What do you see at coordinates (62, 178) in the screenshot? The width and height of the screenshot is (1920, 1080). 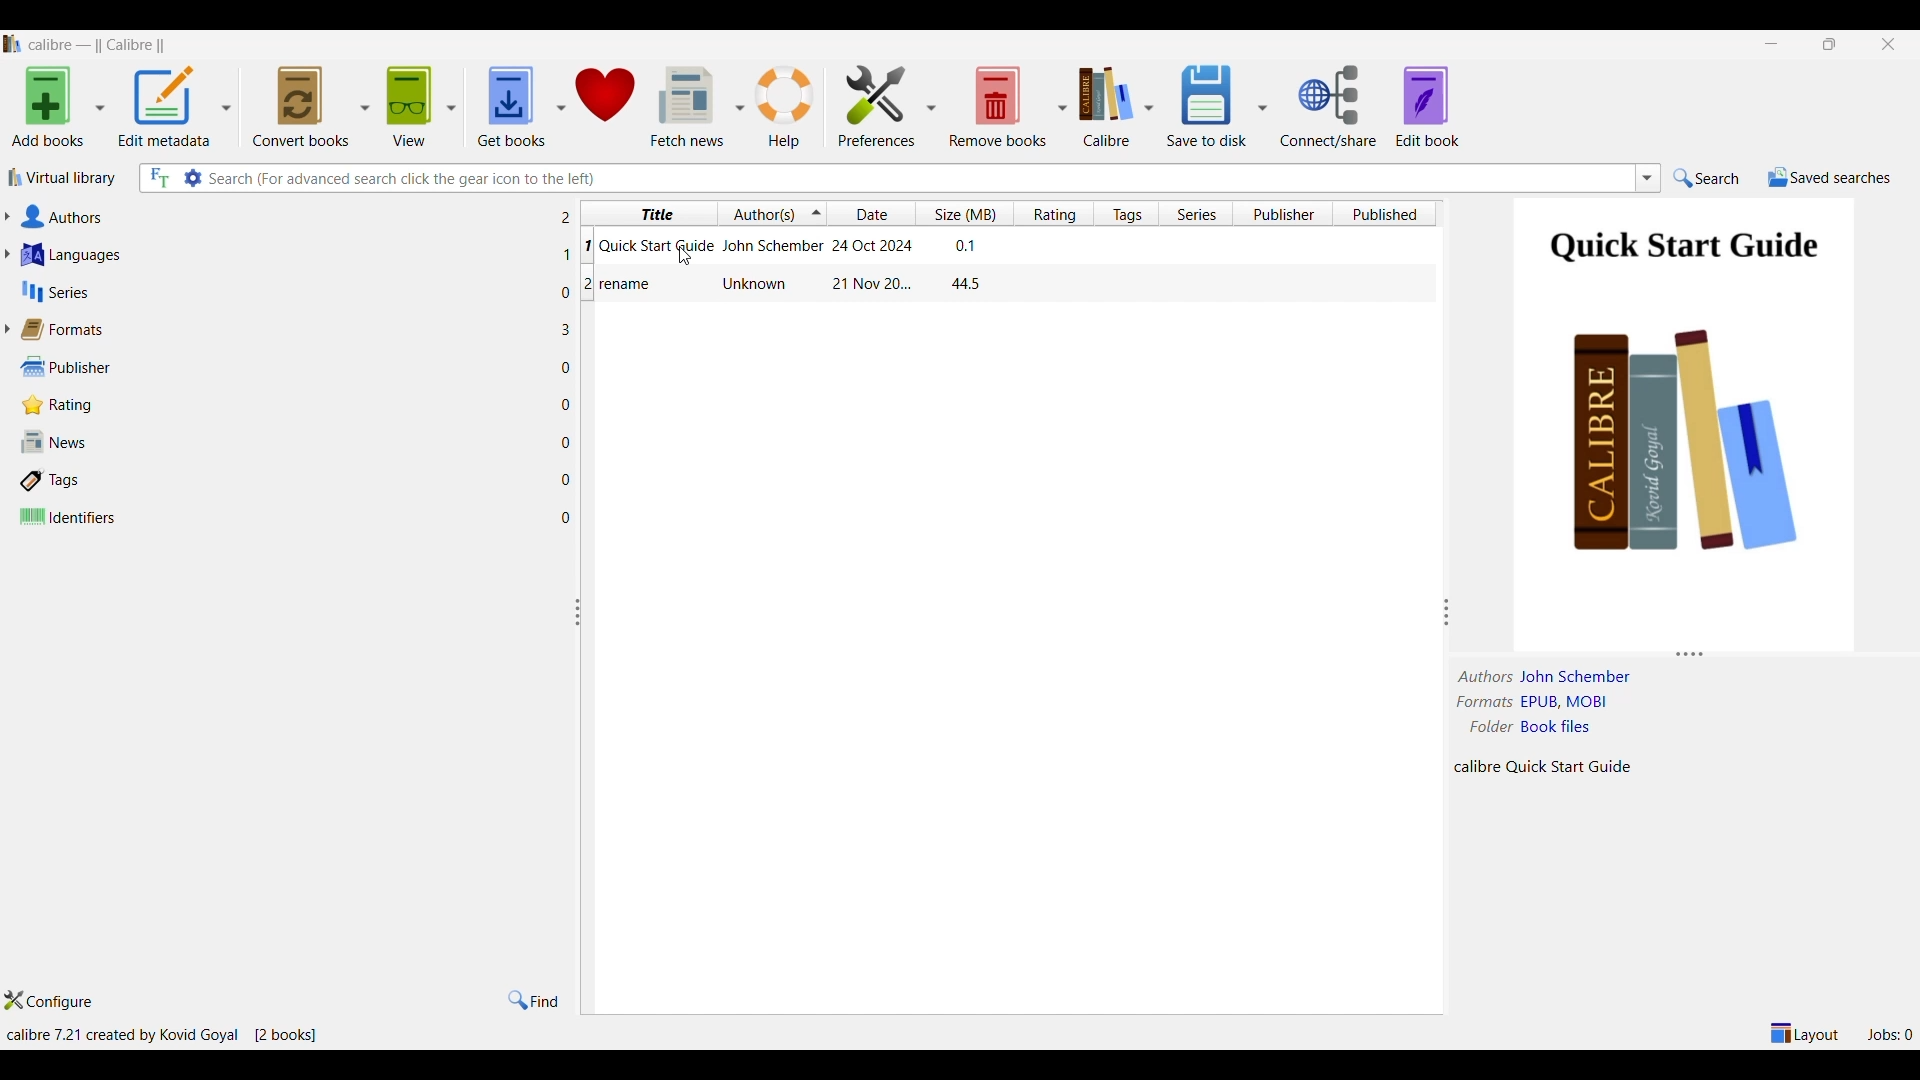 I see `Virtual library` at bounding box center [62, 178].